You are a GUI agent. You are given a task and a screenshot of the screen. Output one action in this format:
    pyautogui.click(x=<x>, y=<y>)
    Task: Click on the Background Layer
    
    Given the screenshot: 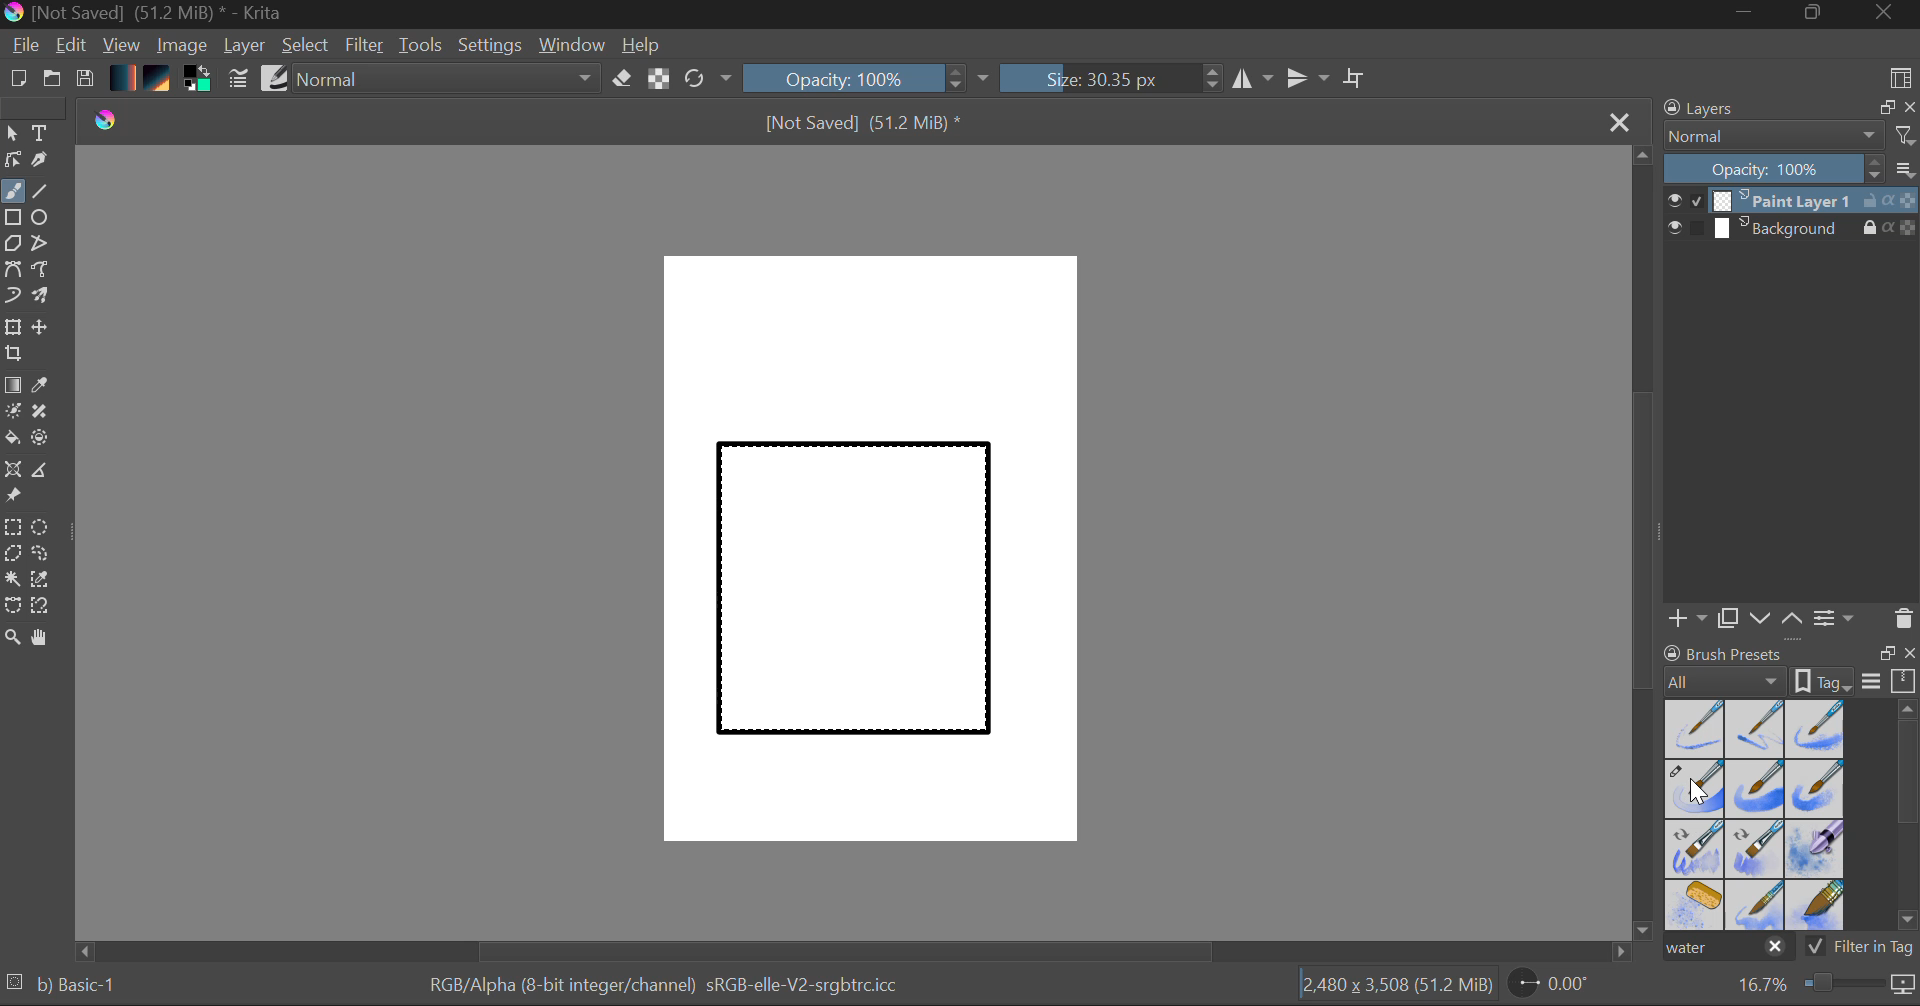 What is the action you would take?
    pyautogui.click(x=1792, y=229)
    